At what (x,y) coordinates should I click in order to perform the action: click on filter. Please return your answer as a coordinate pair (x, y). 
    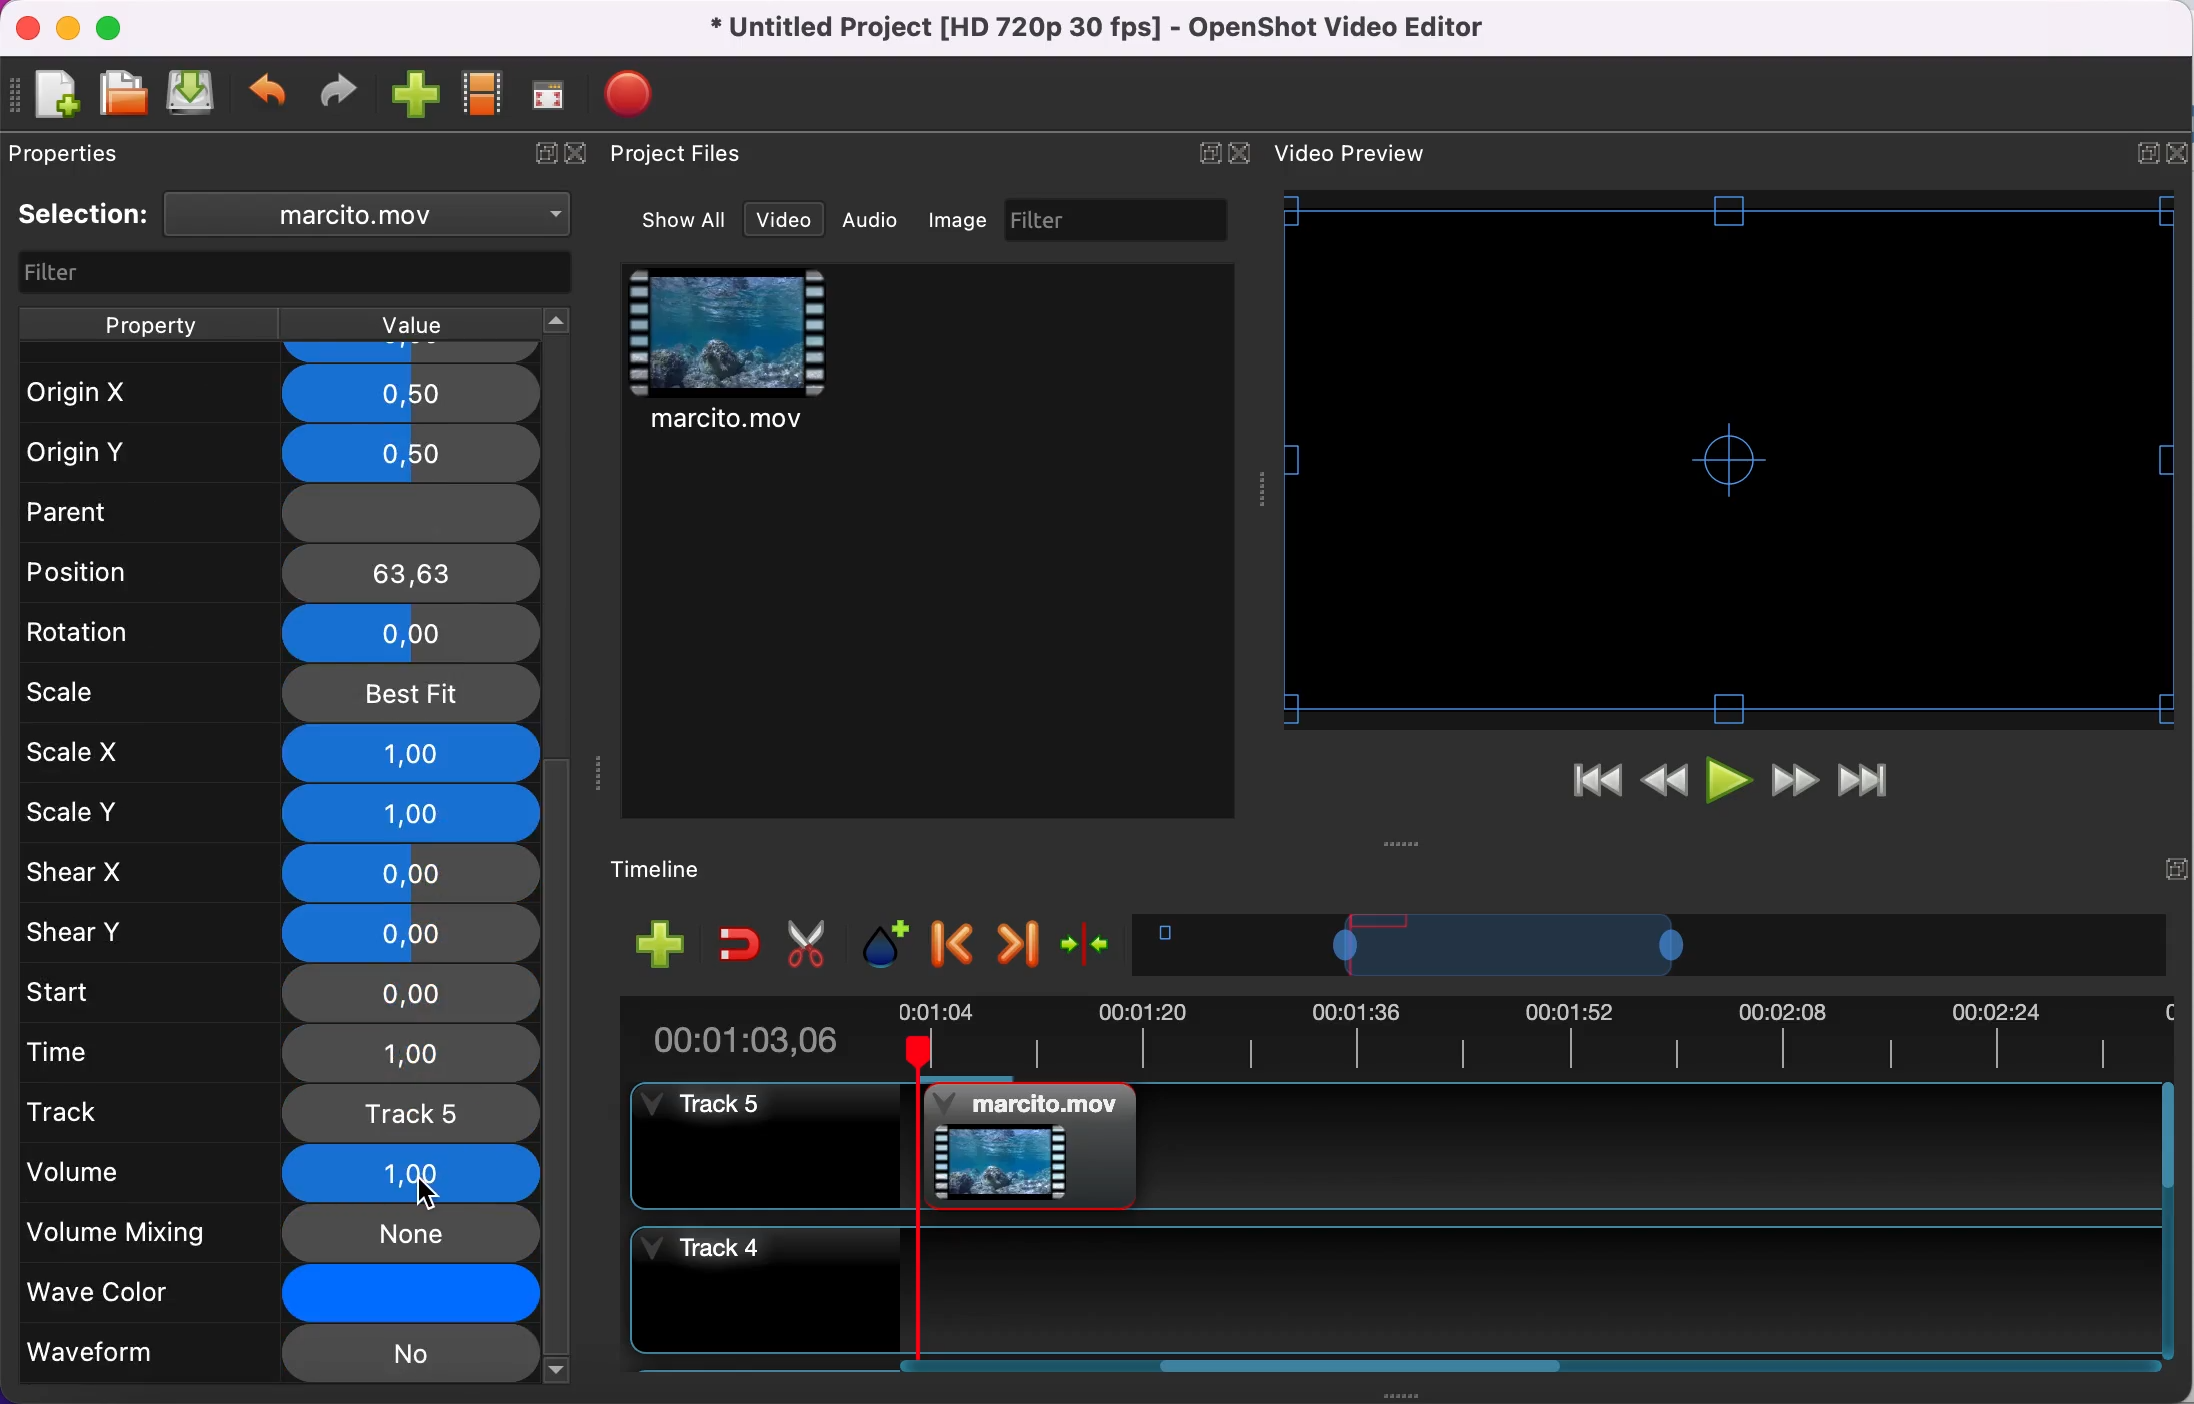
    Looking at the image, I should click on (298, 274).